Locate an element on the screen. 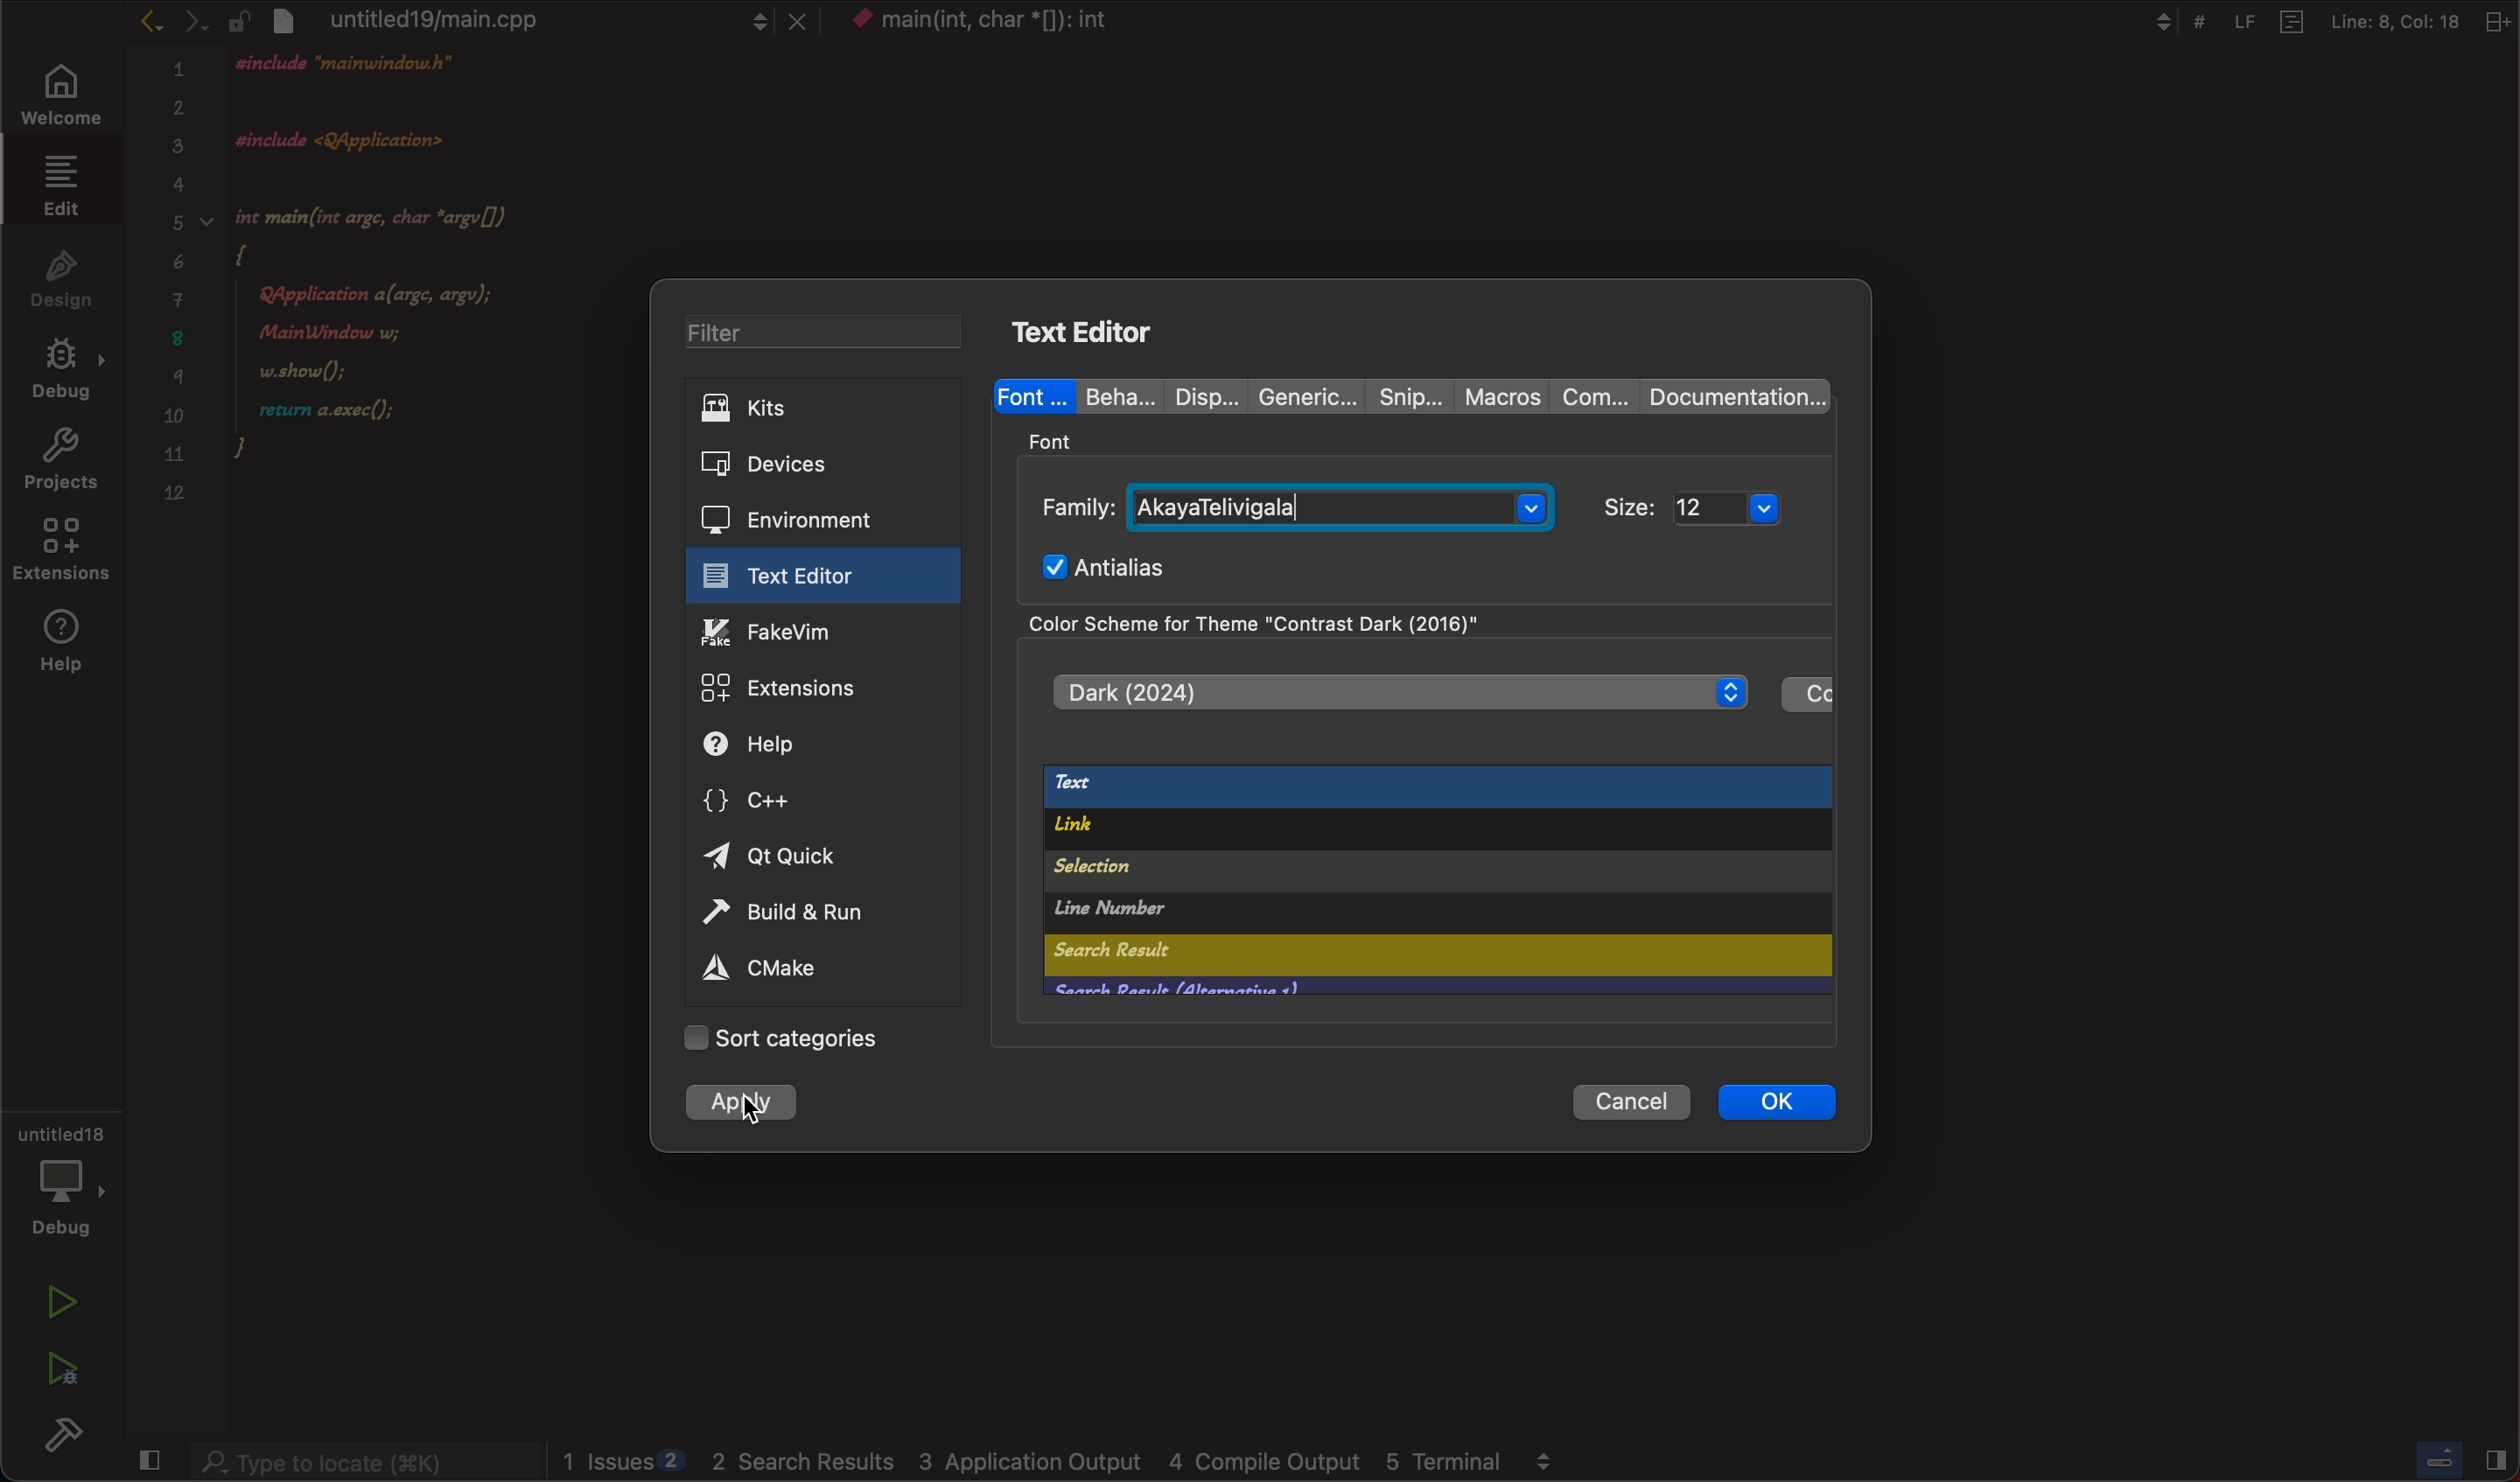 This screenshot has width=2520, height=1482. close sidebar is located at coordinates (150, 1460).